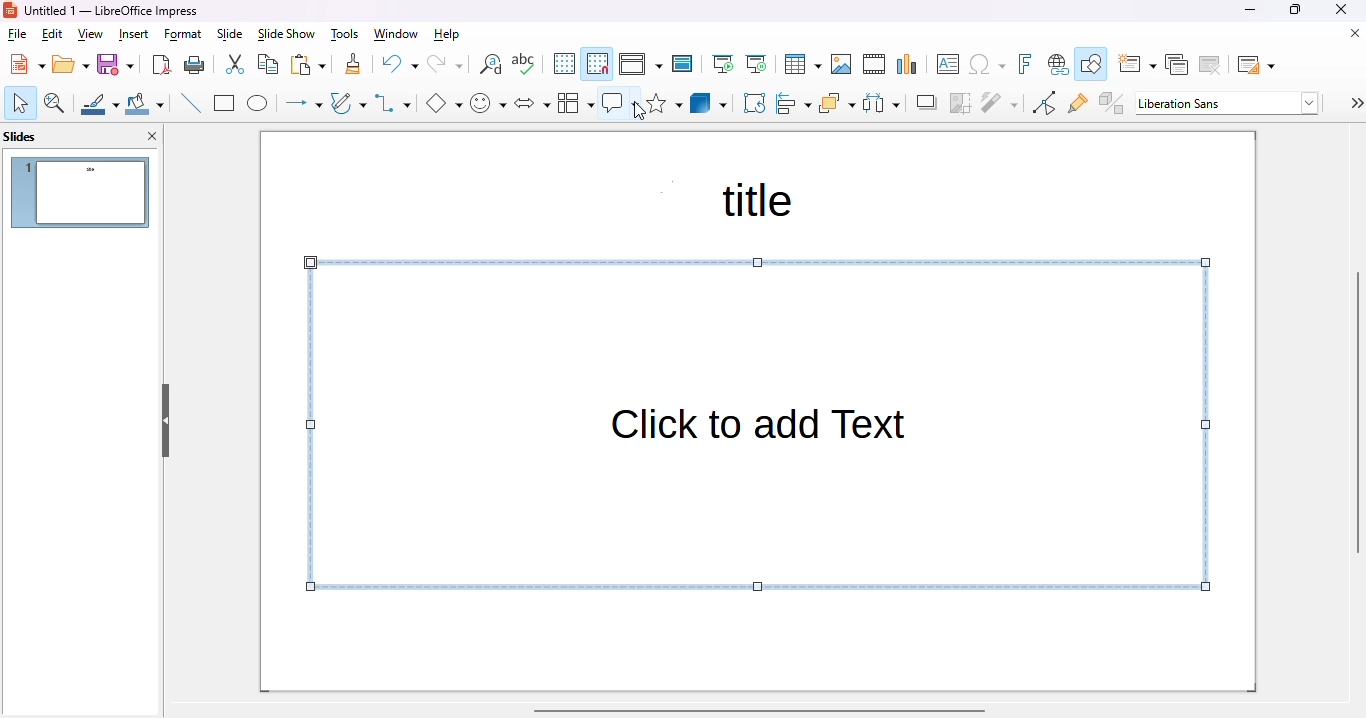  Describe the element at coordinates (757, 64) in the screenshot. I see `start from current slide` at that location.